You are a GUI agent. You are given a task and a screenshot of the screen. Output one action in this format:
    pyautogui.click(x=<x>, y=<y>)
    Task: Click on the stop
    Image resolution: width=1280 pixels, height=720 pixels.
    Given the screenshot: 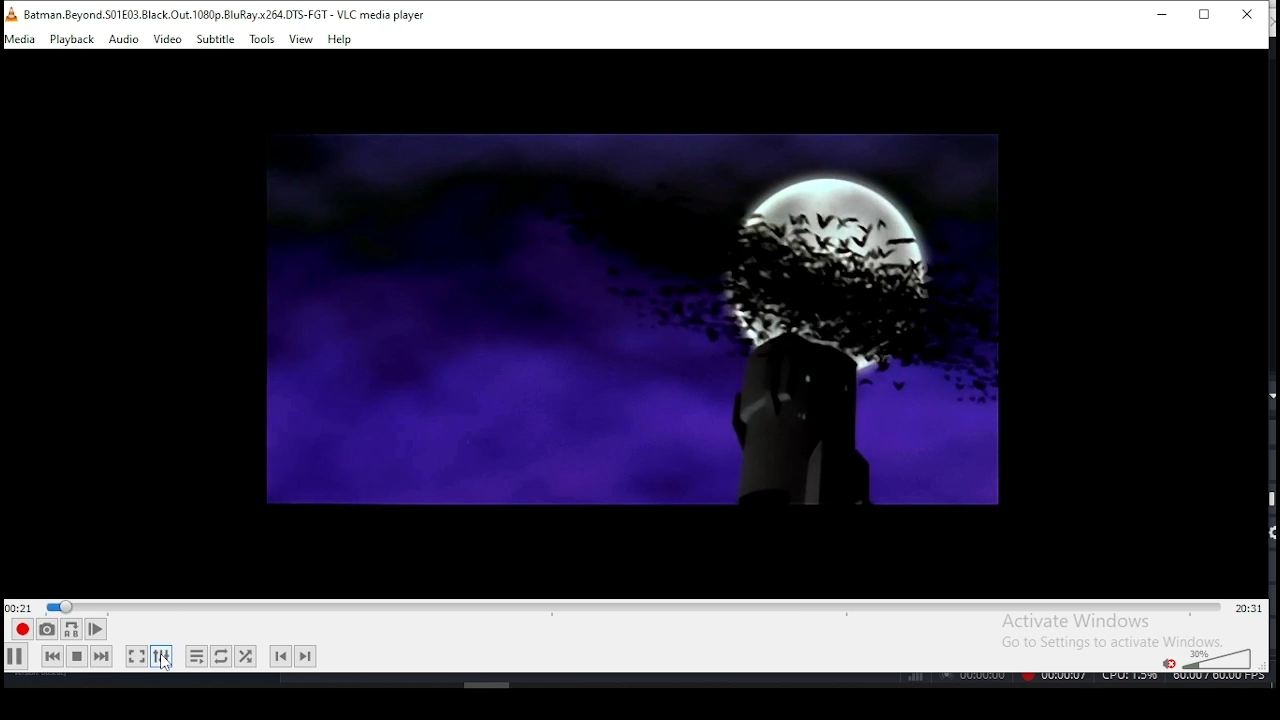 What is the action you would take?
    pyautogui.click(x=76, y=656)
    